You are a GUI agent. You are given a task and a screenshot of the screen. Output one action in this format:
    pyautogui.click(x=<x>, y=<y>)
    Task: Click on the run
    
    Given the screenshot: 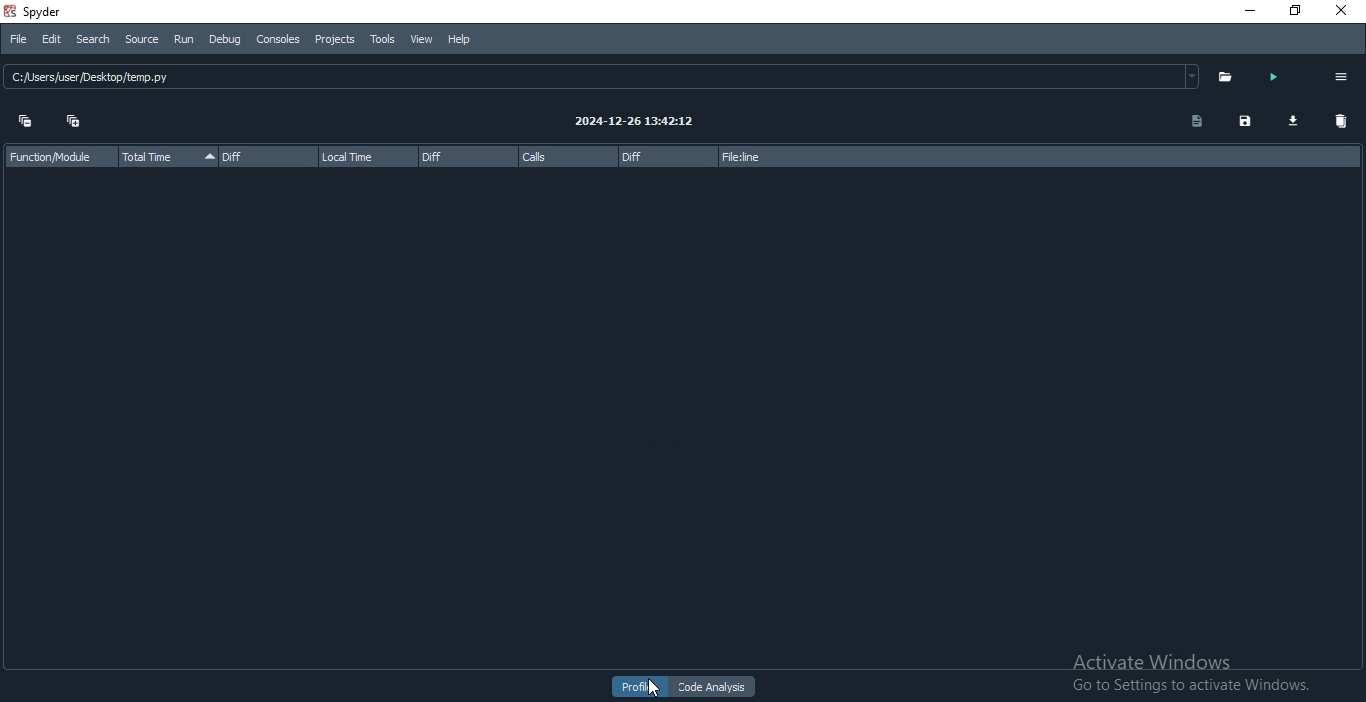 What is the action you would take?
    pyautogui.click(x=188, y=40)
    